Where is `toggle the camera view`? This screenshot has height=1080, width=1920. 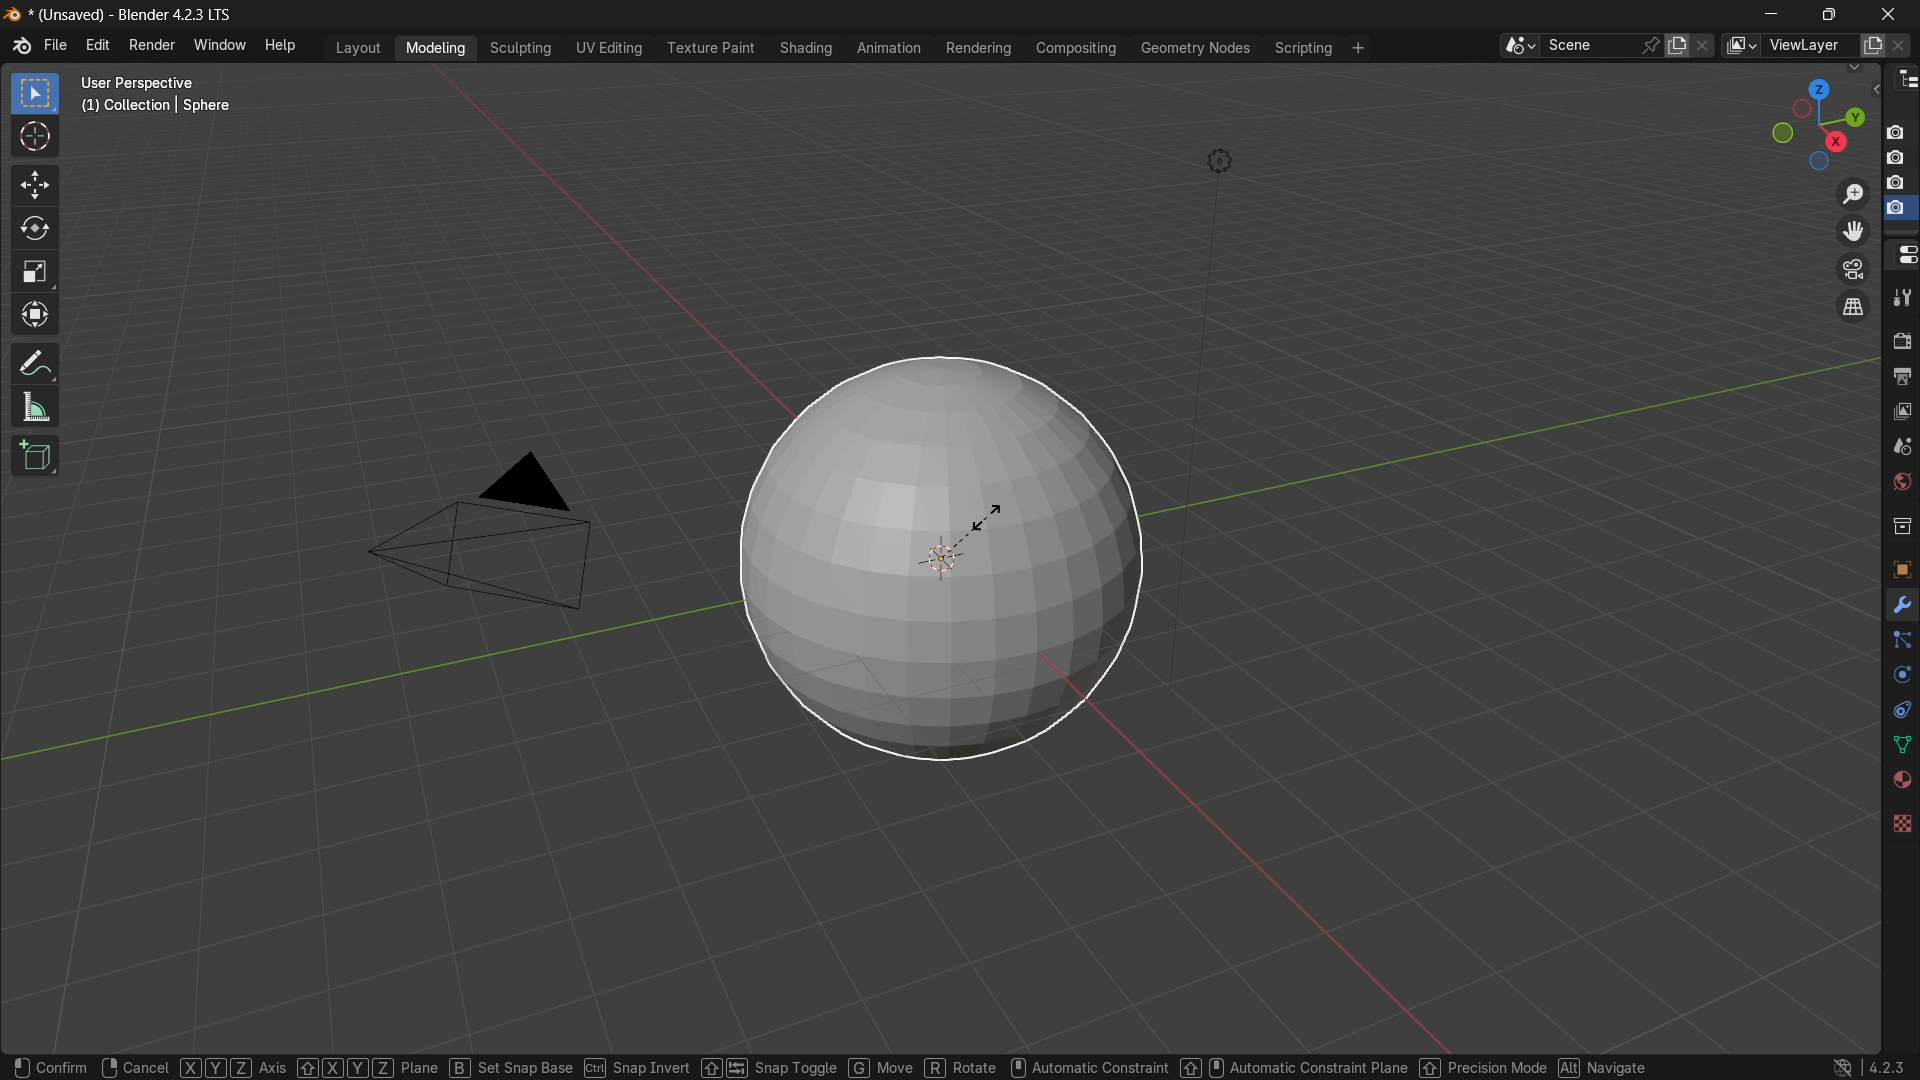 toggle the camera view is located at coordinates (1854, 269).